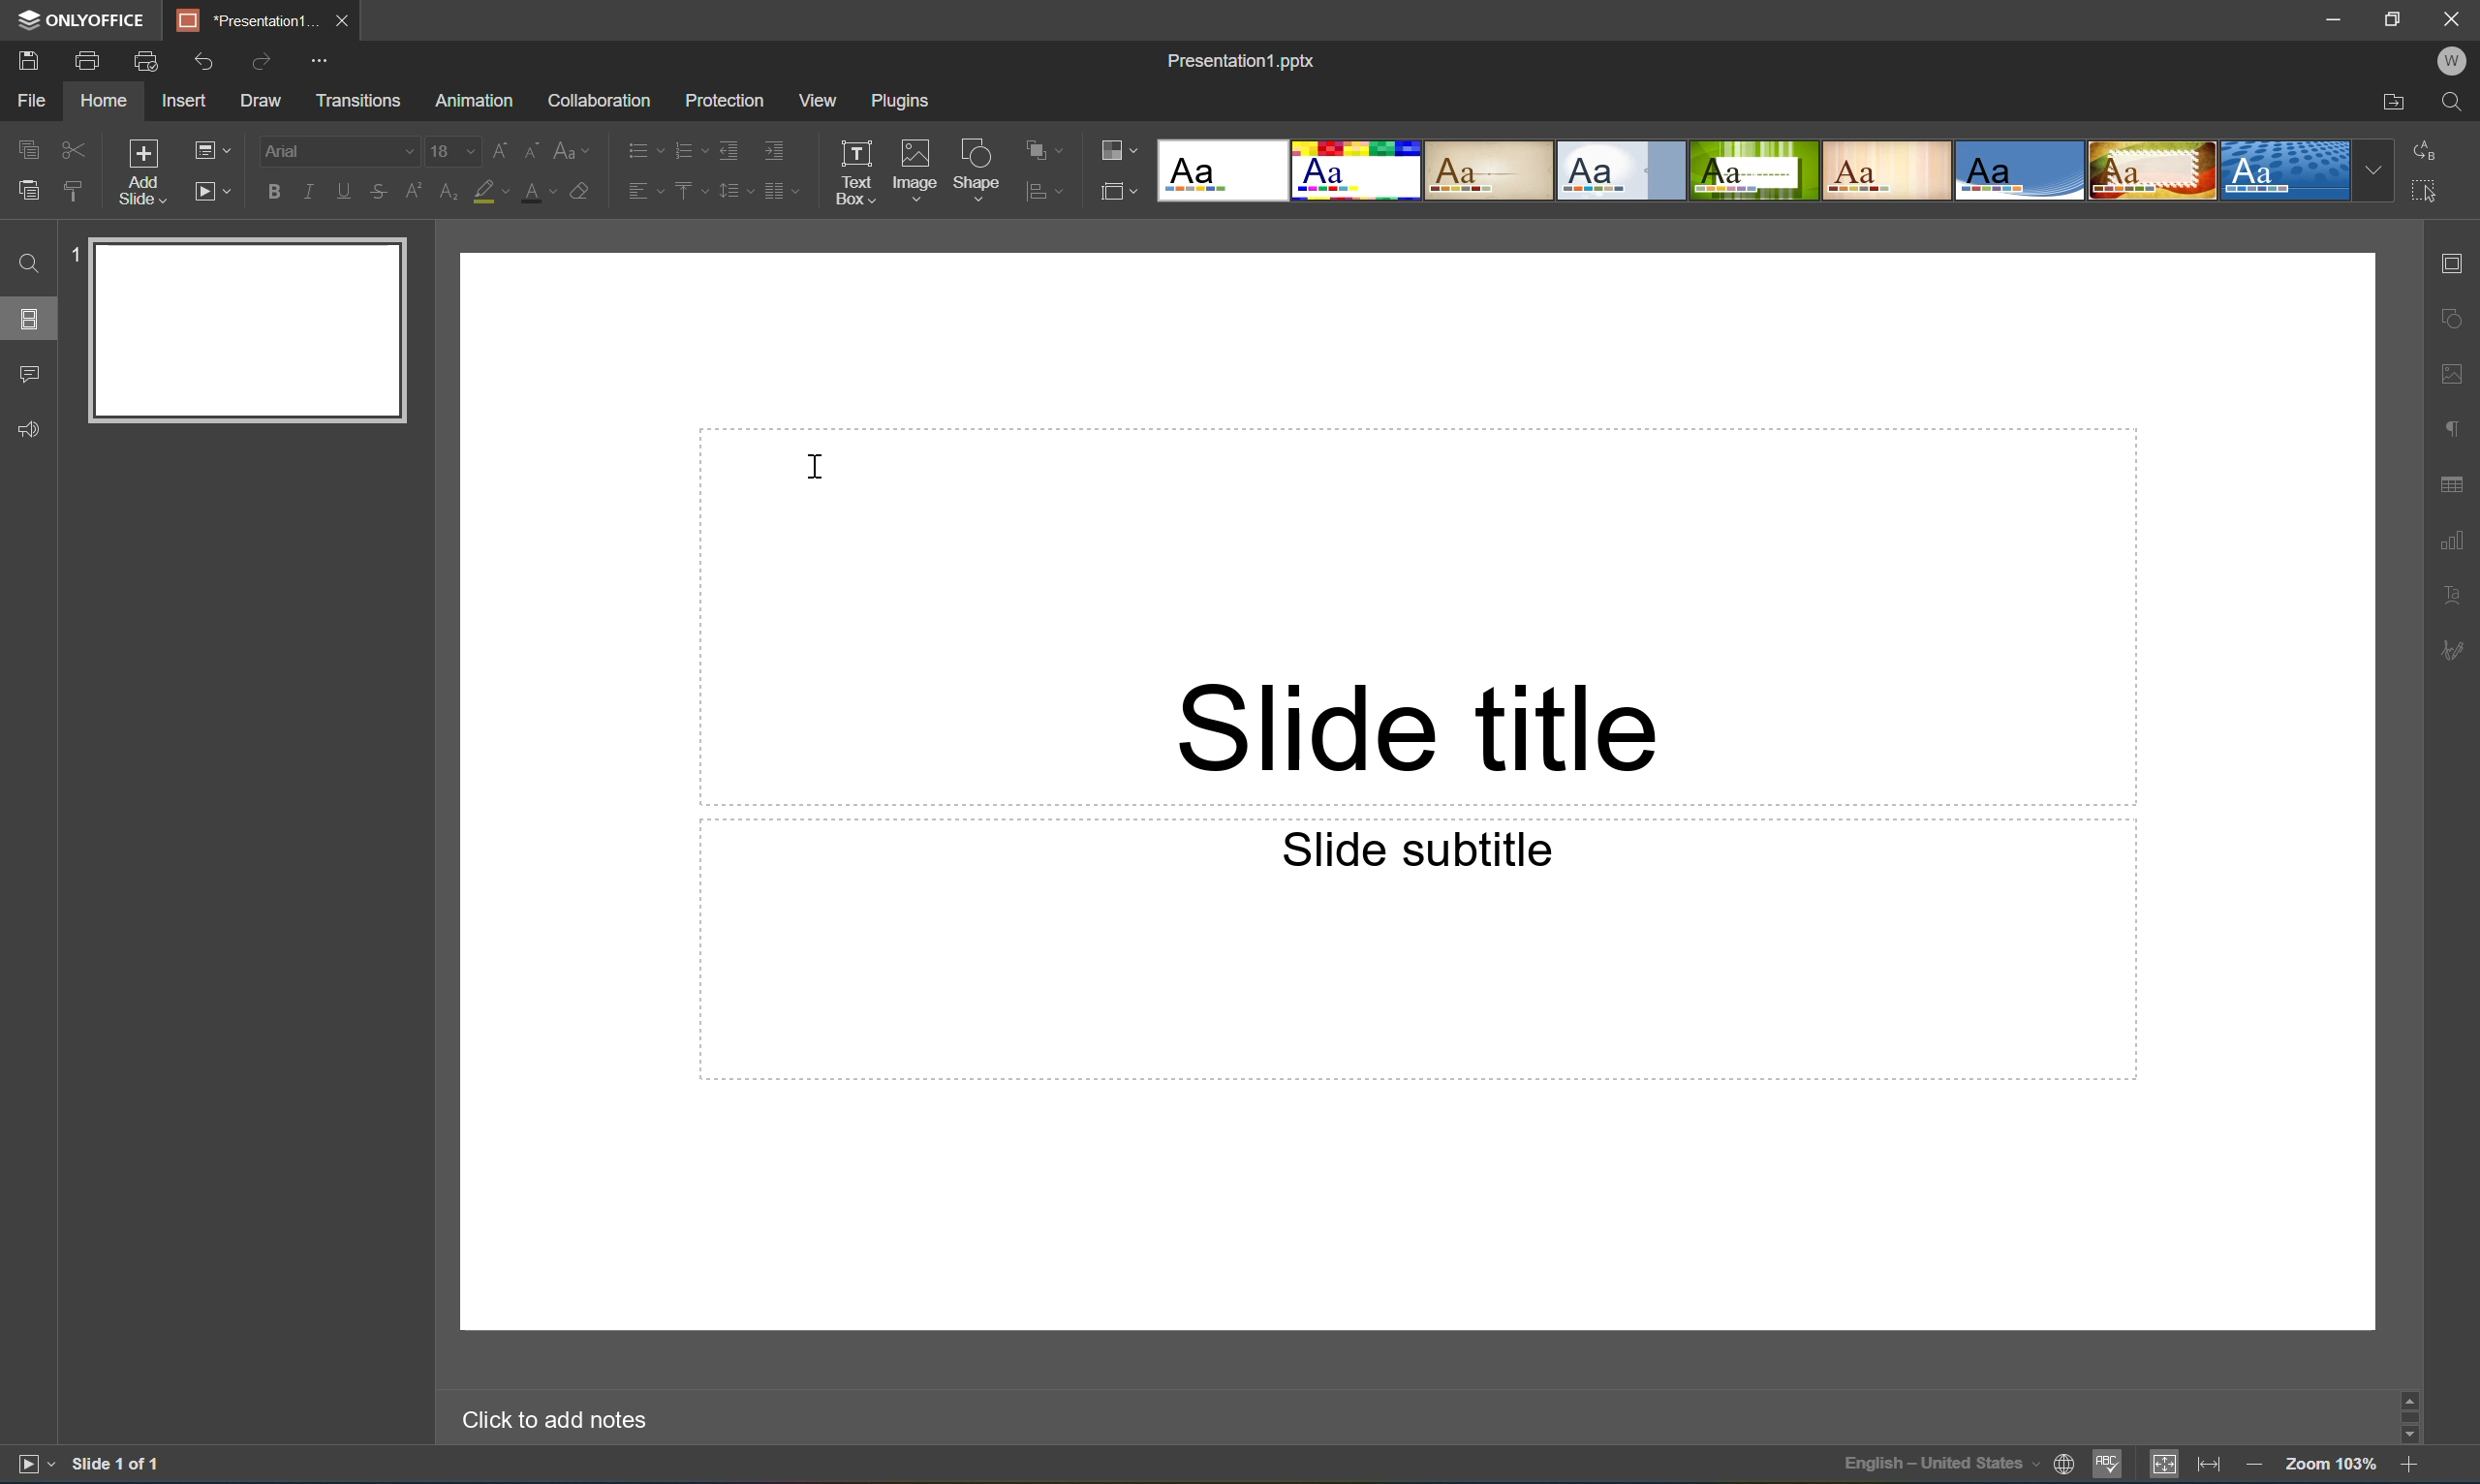  What do you see at coordinates (1240, 63) in the screenshot?
I see `Presentation1.pptx` at bounding box center [1240, 63].